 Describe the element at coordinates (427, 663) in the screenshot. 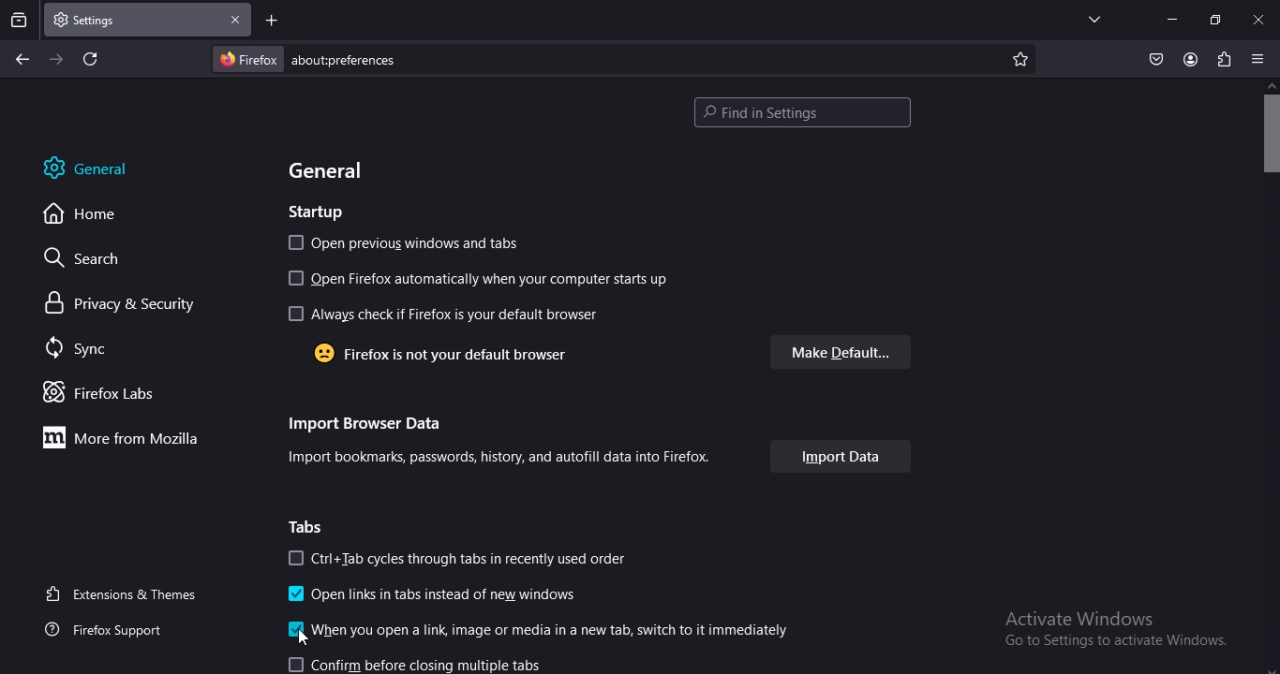

I see `confirm before closing multiple tabs` at that location.